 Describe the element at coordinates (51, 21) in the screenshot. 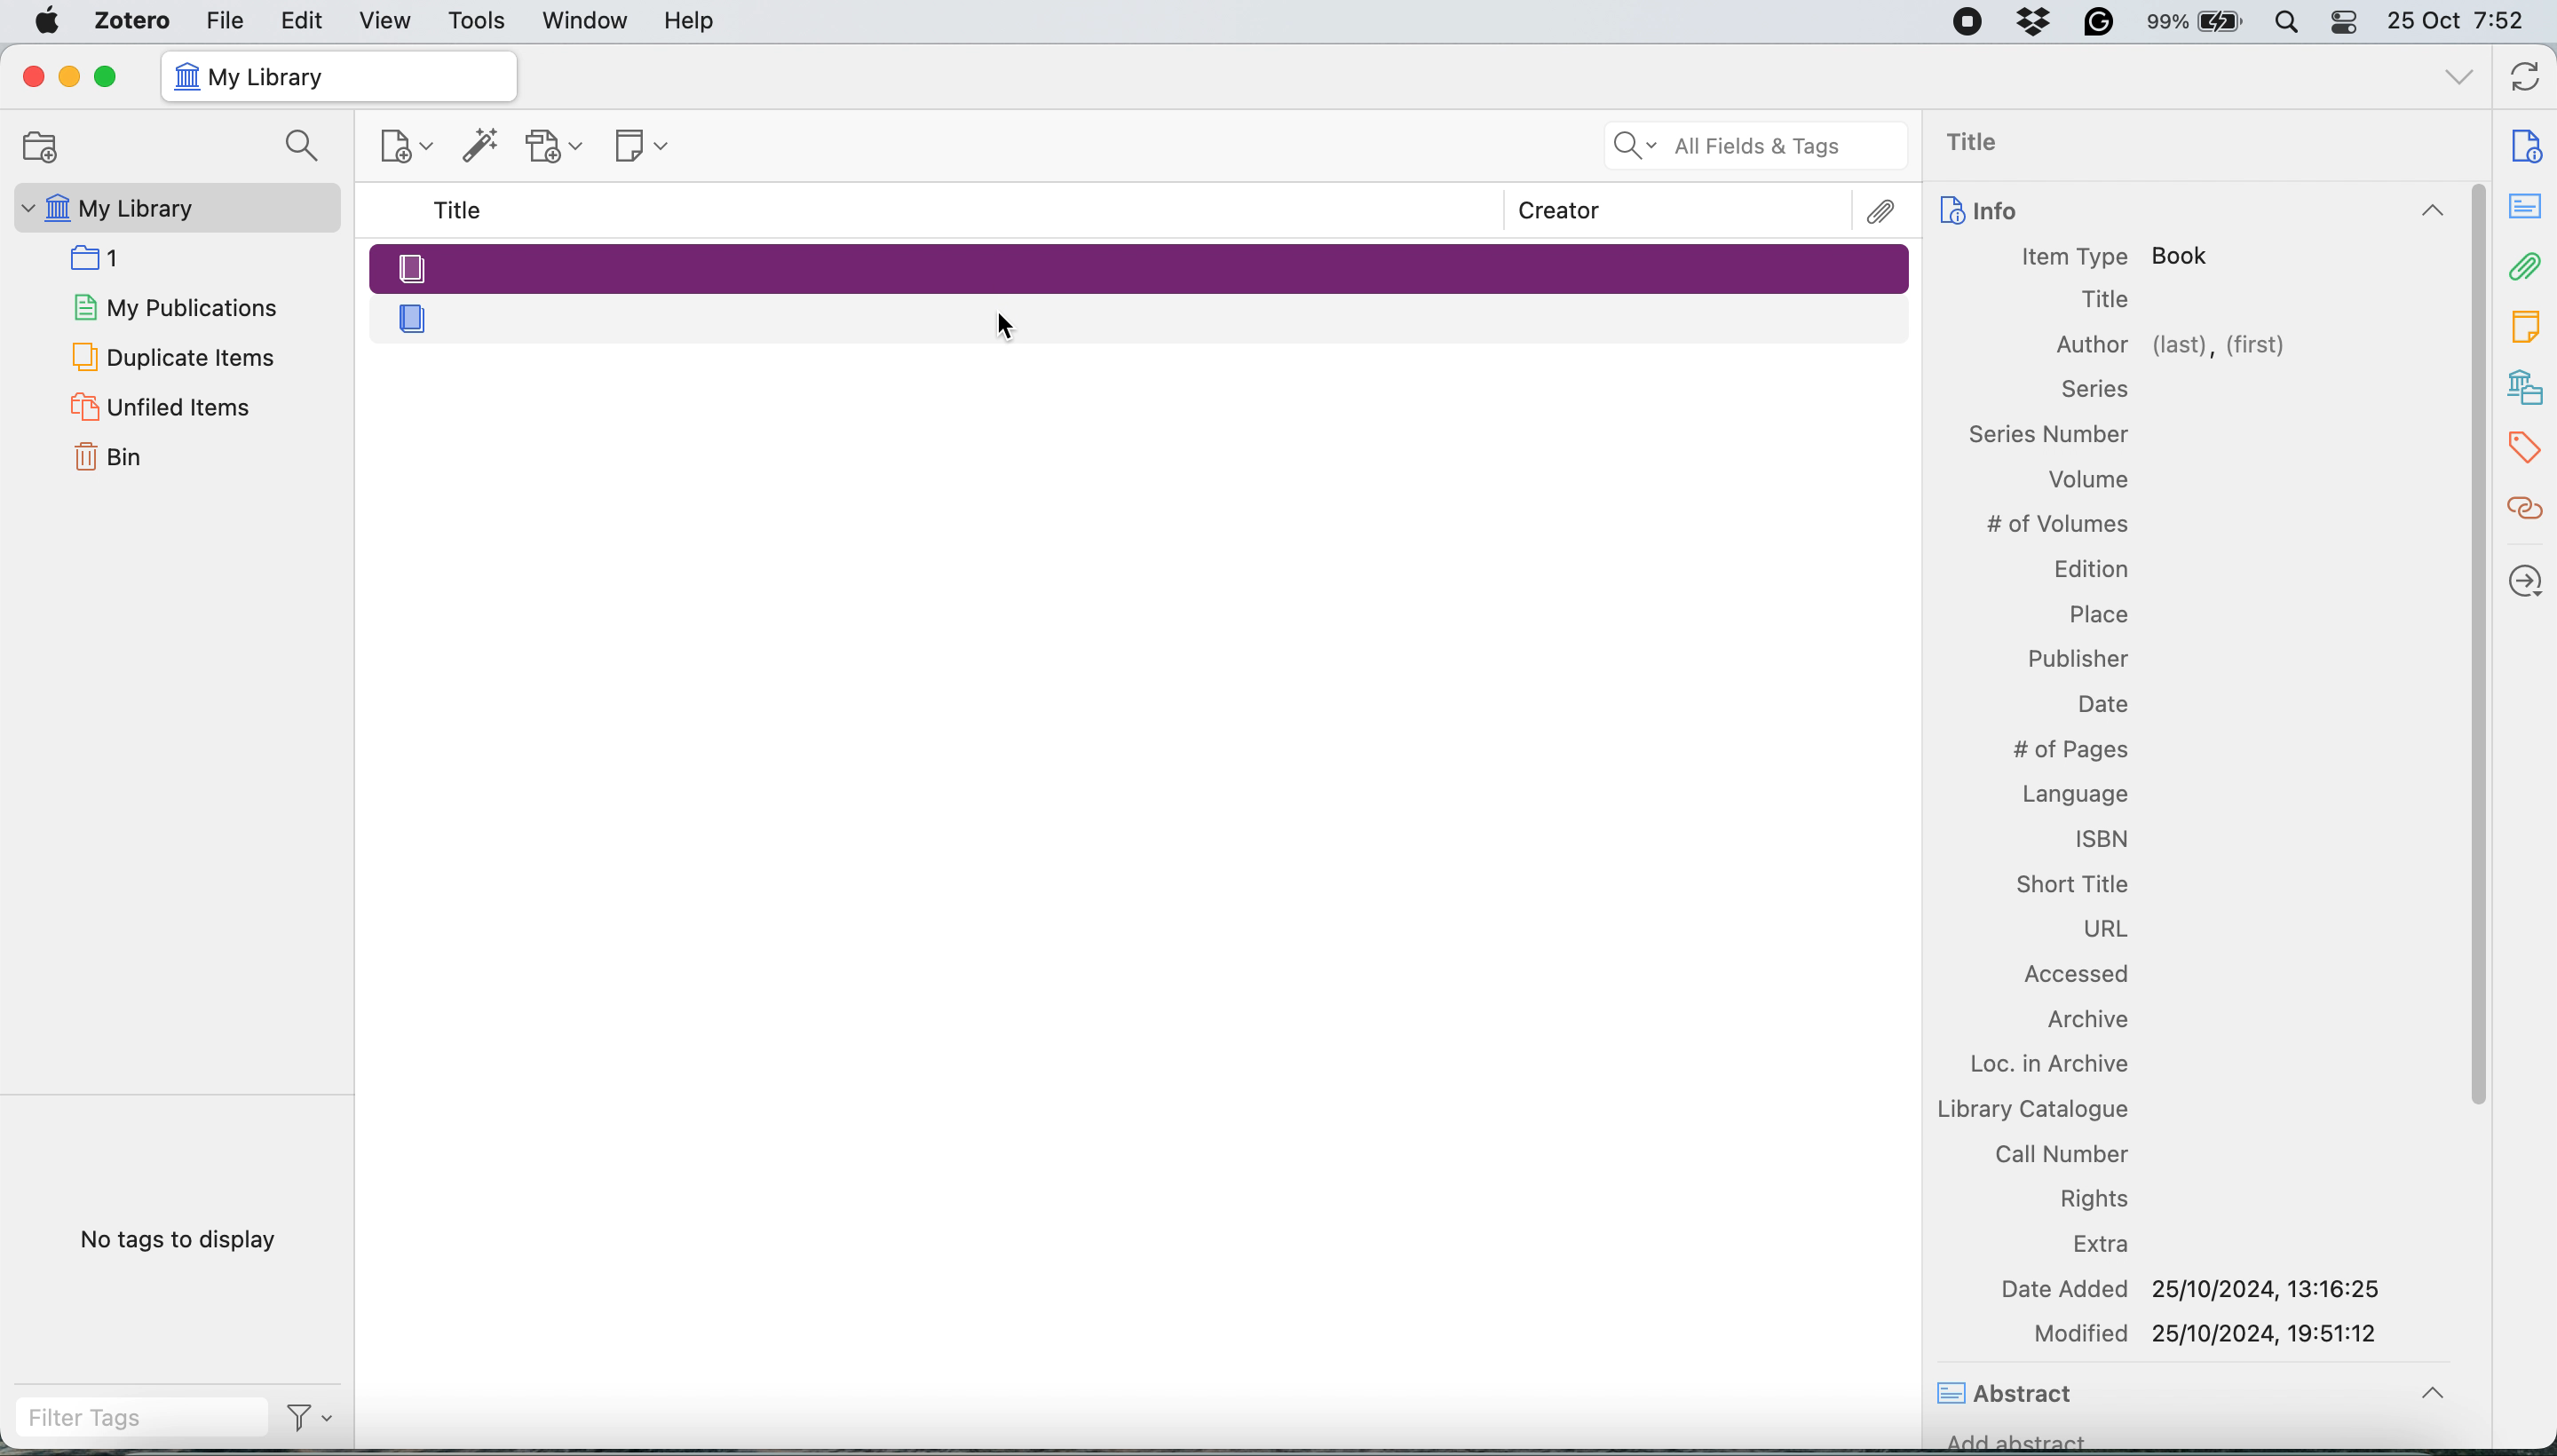

I see `Apple Menu` at that location.